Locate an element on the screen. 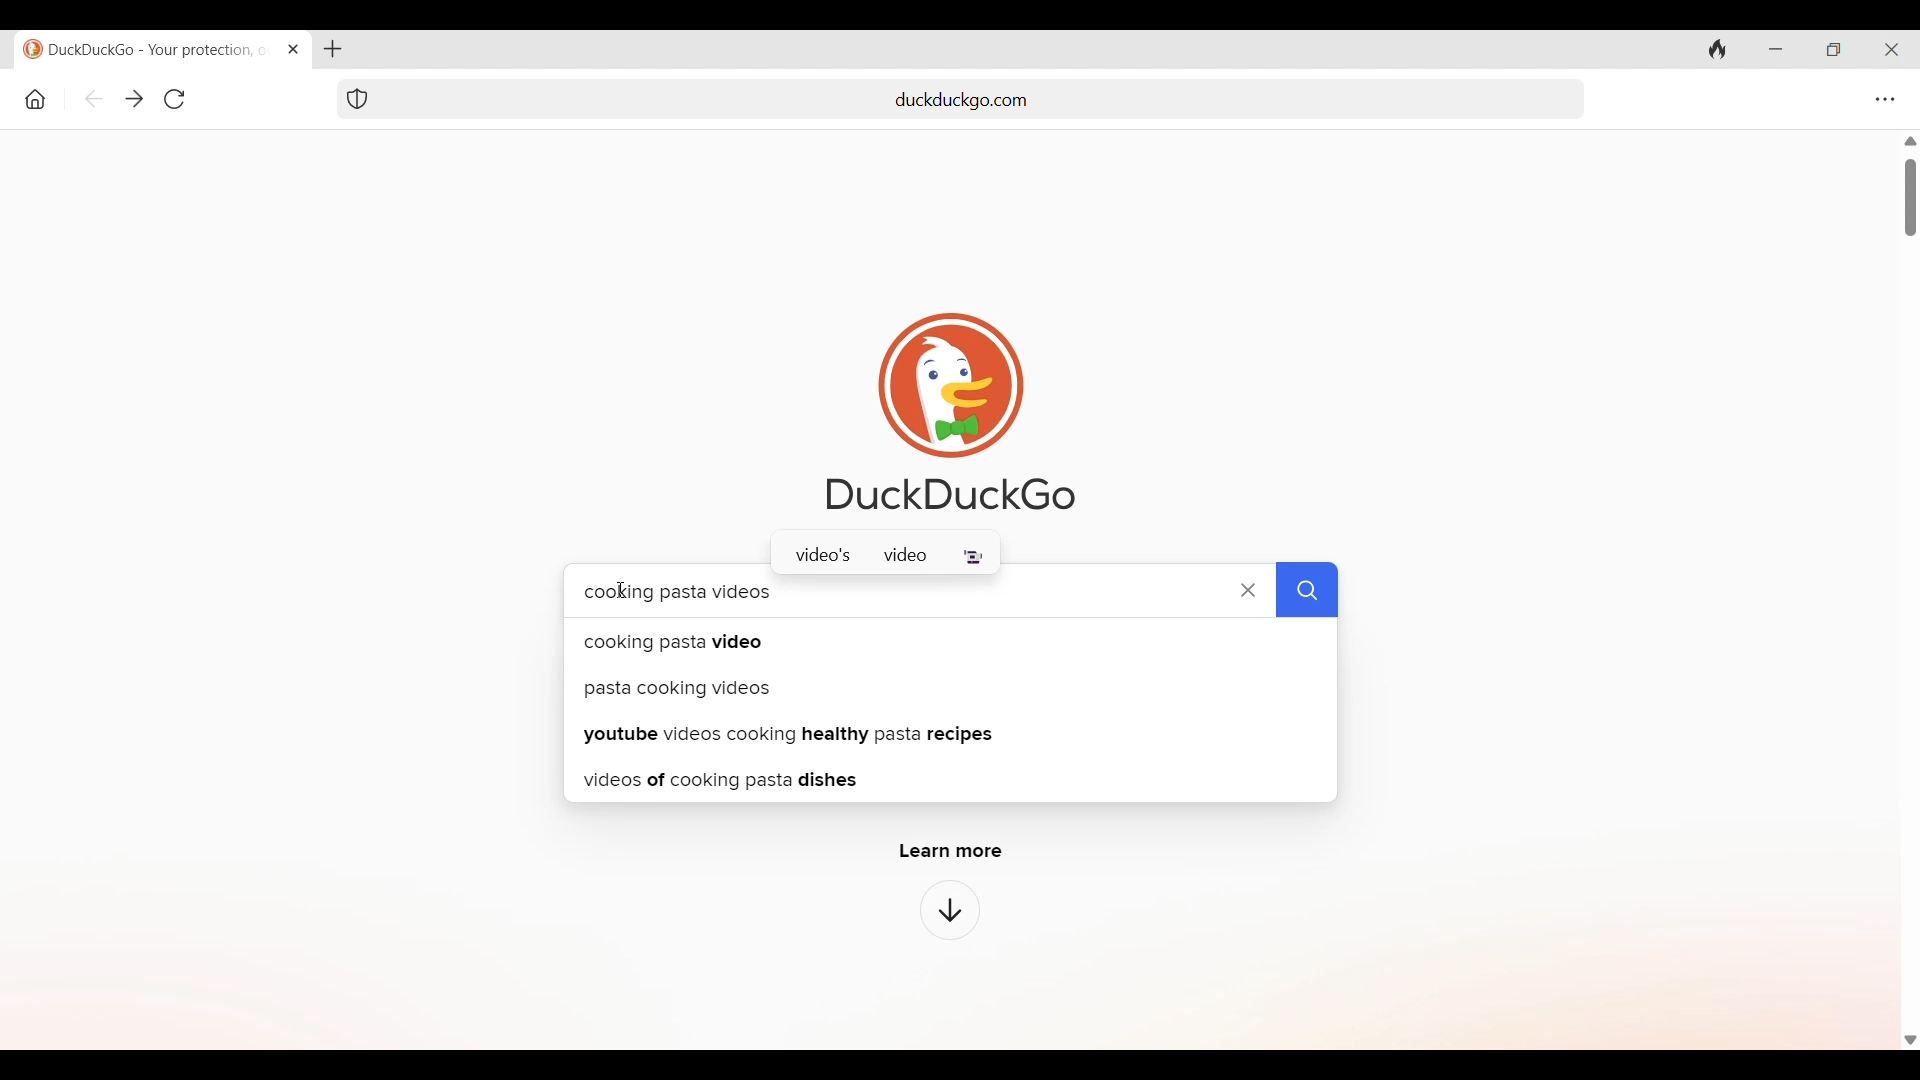 The height and width of the screenshot is (1080, 1920). Cooking pasta video is located at coordinates (947, 640).